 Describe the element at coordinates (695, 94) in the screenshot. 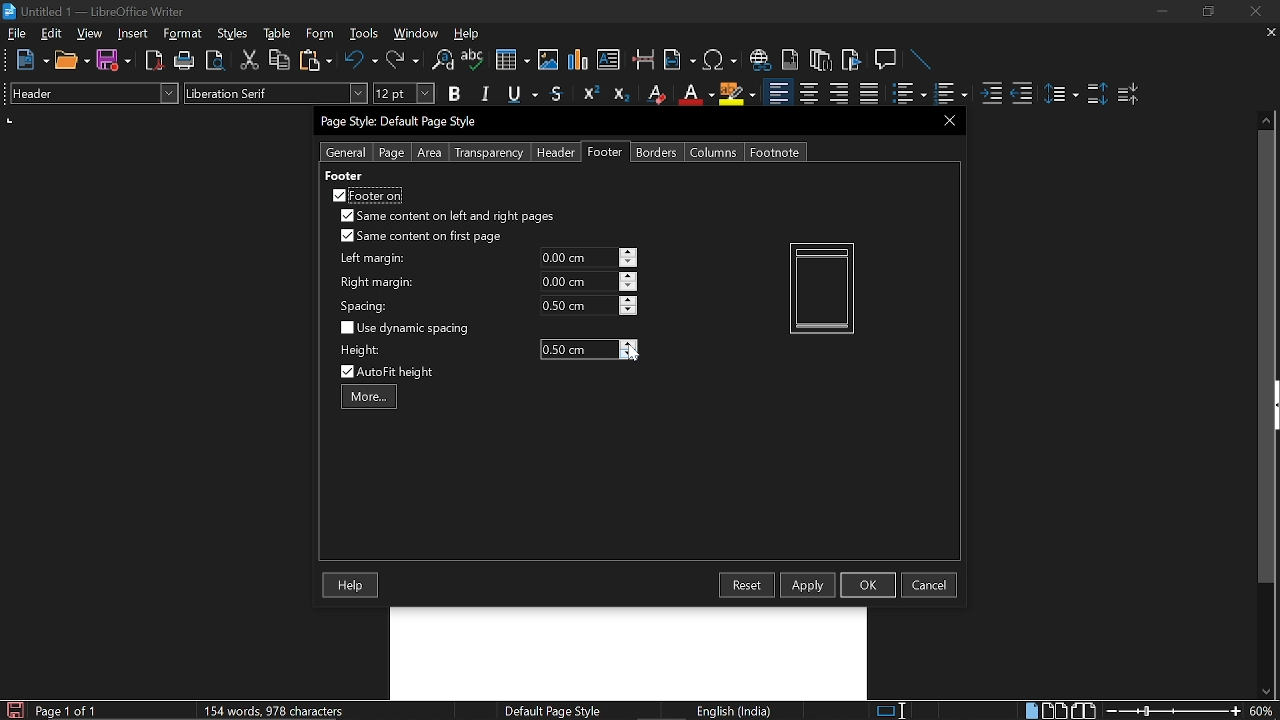

I see `Underline` at that location.